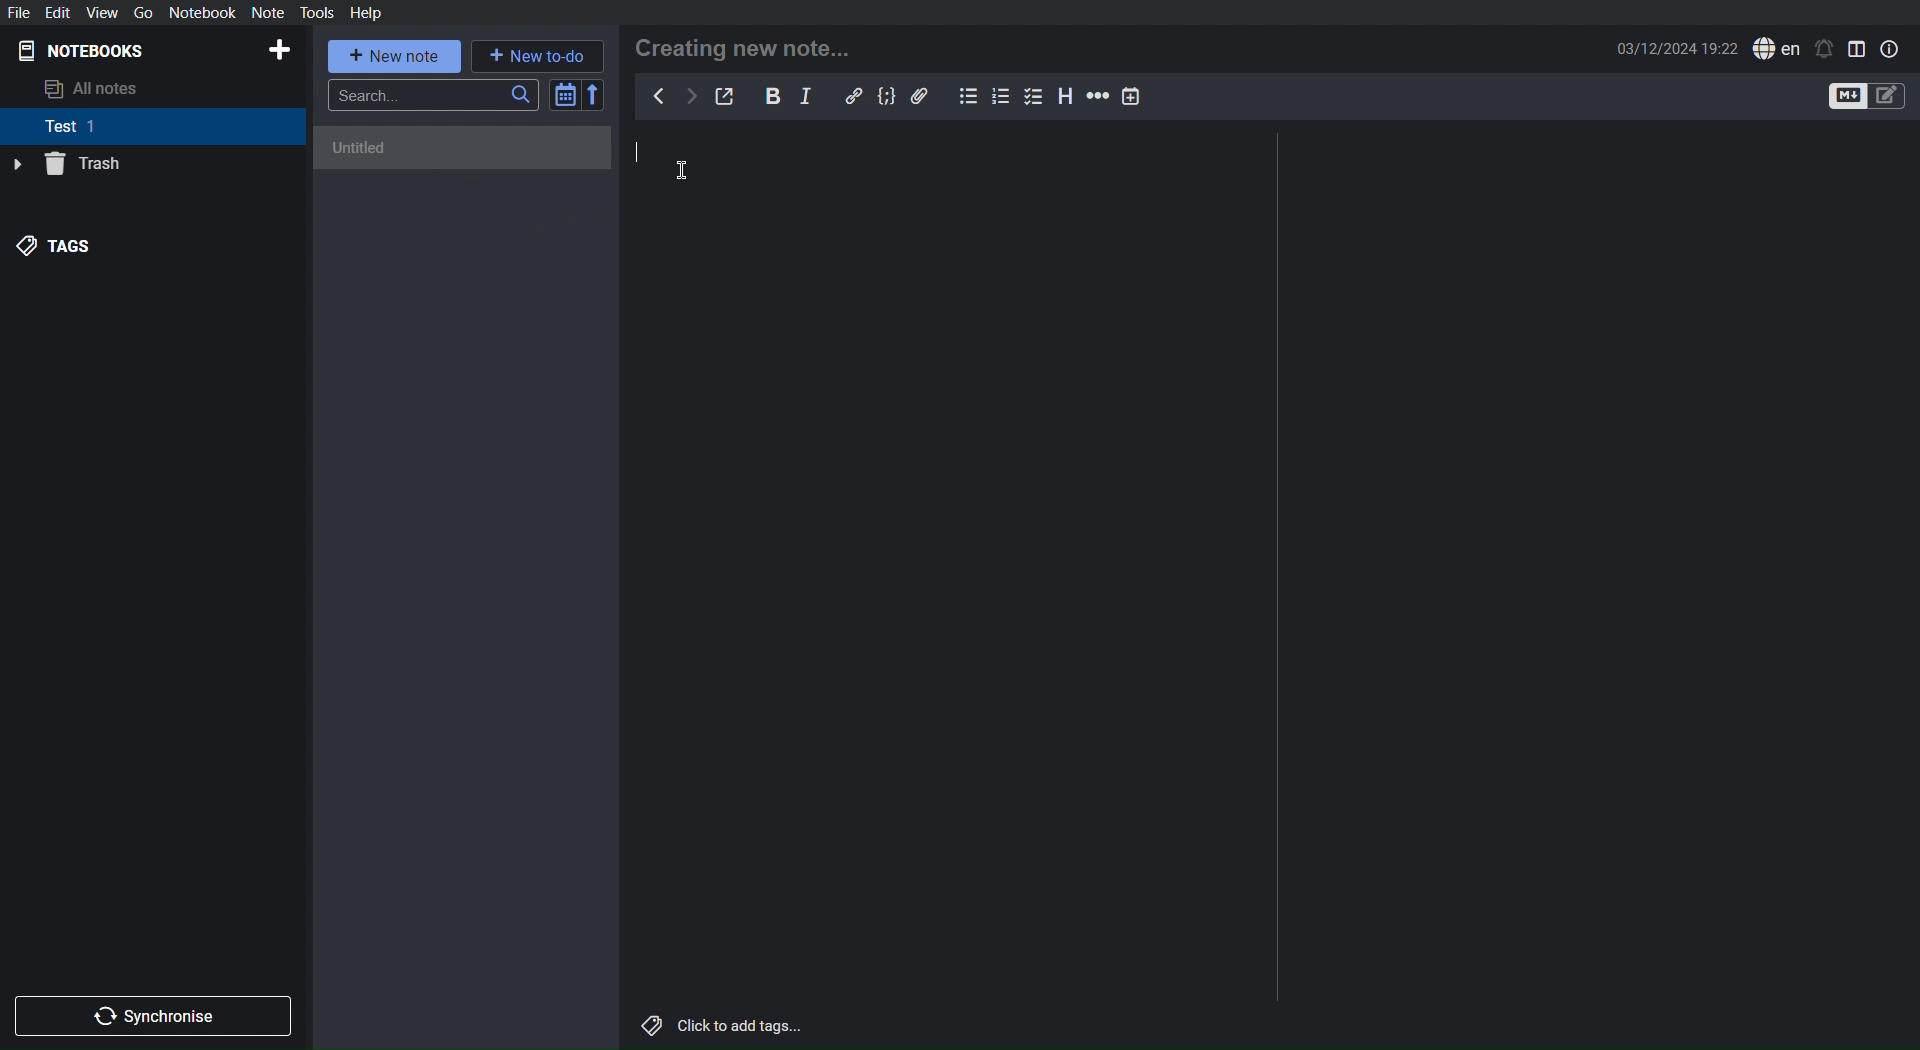 Image resolution: width=1920 pixels, height=1050 pixels. Describe the element at coordinates (395, 57) in the screenshot. I see `New note` at that location.